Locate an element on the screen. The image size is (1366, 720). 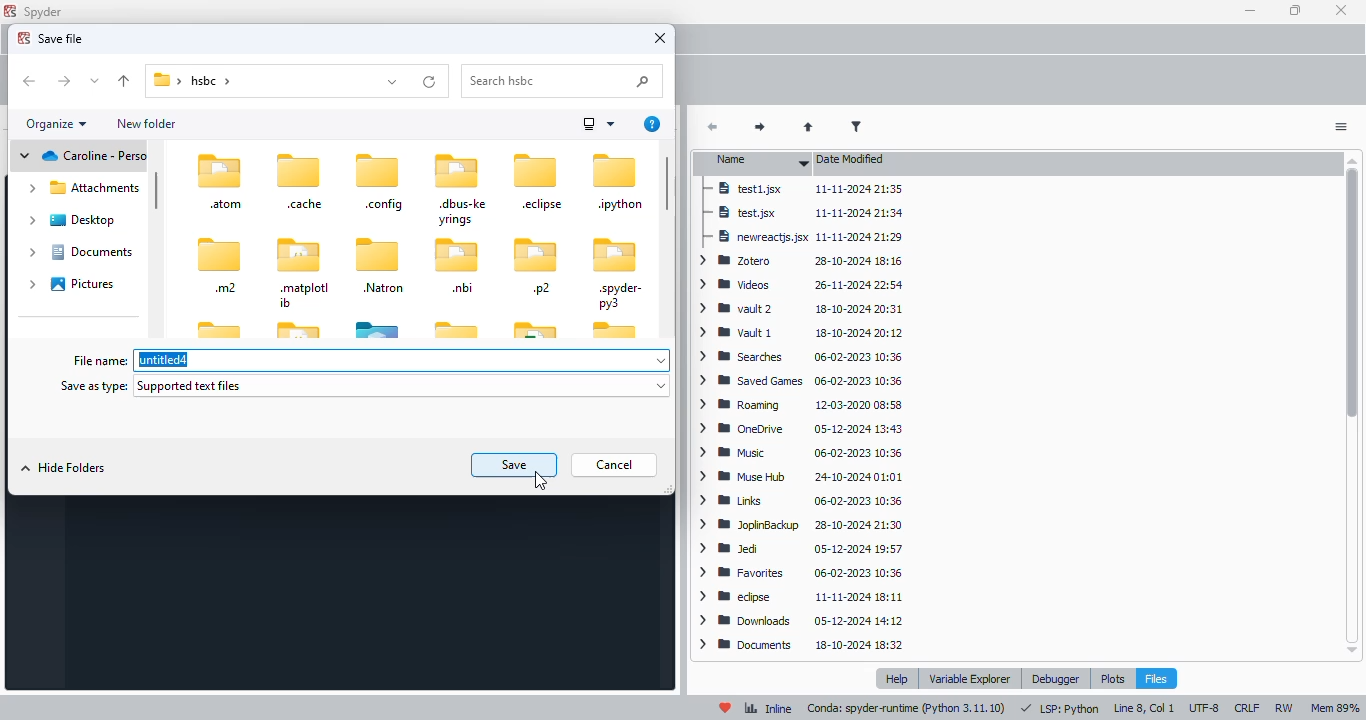
.config is located at coordinates (386, 185).